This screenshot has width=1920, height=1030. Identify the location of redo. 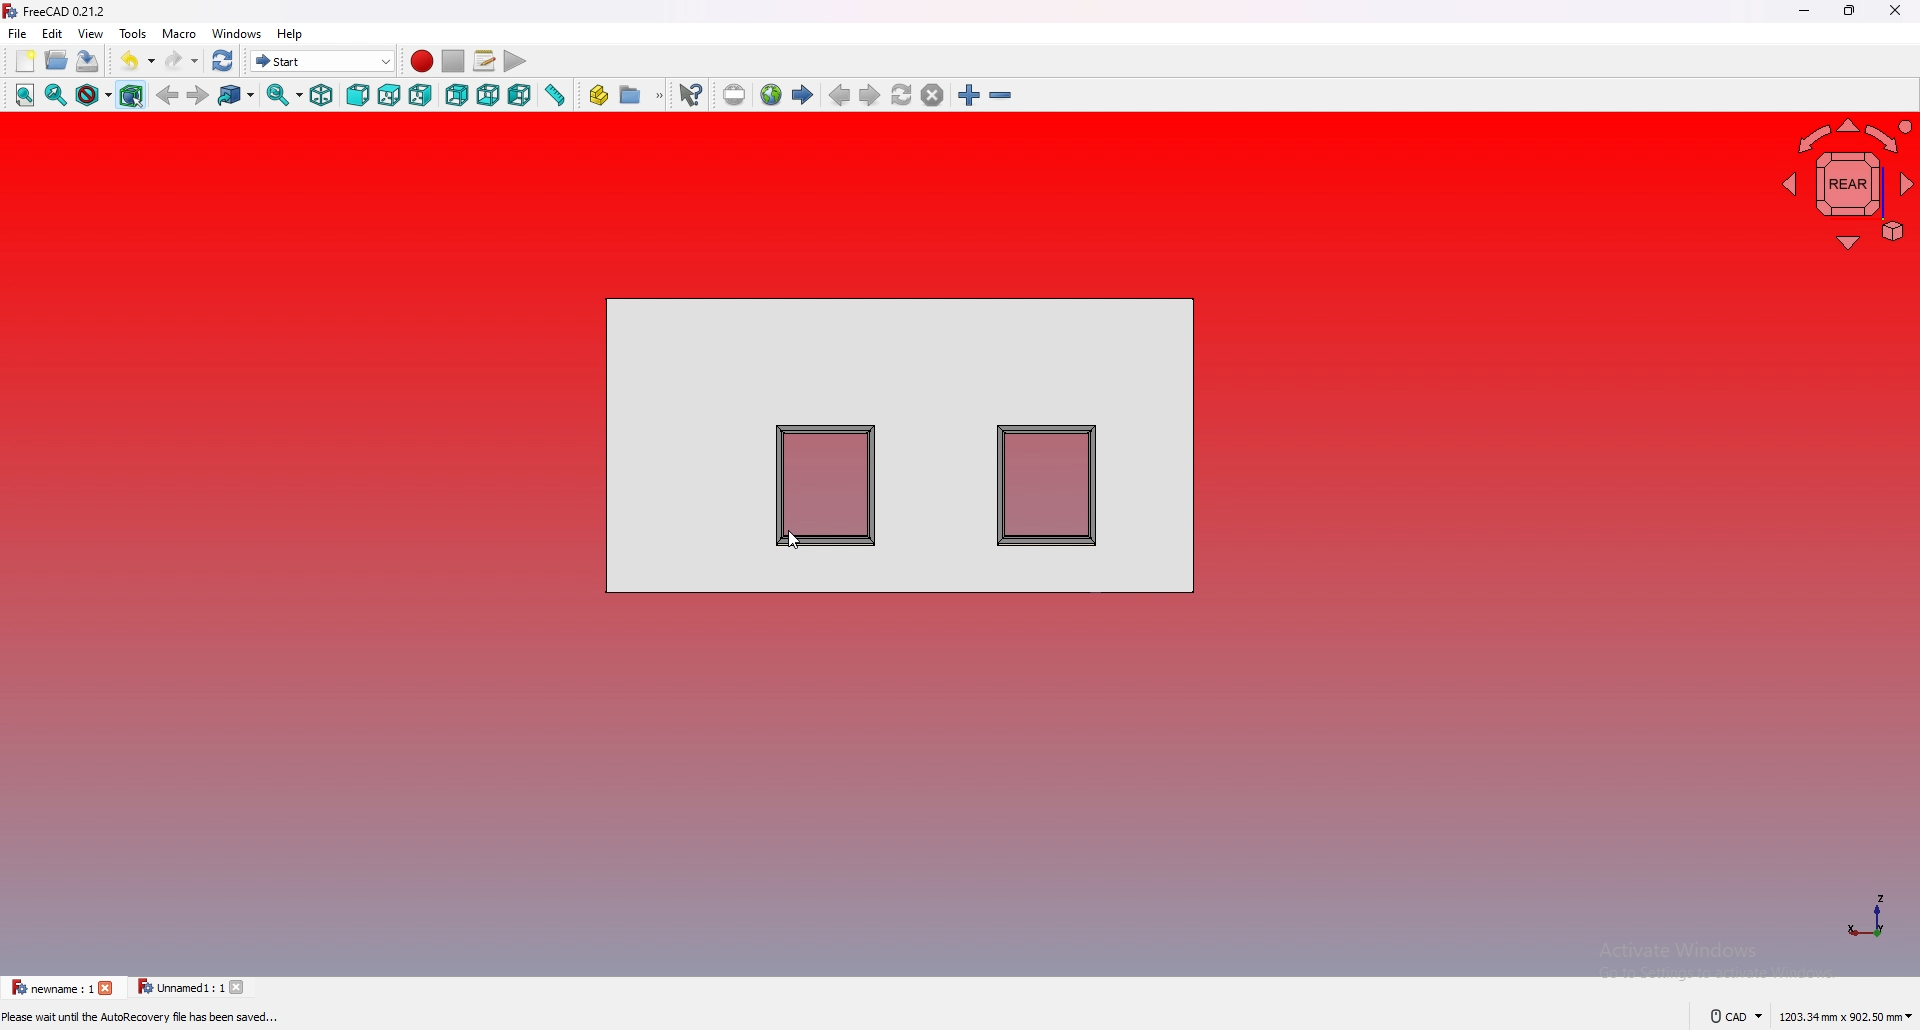
(182, 59).